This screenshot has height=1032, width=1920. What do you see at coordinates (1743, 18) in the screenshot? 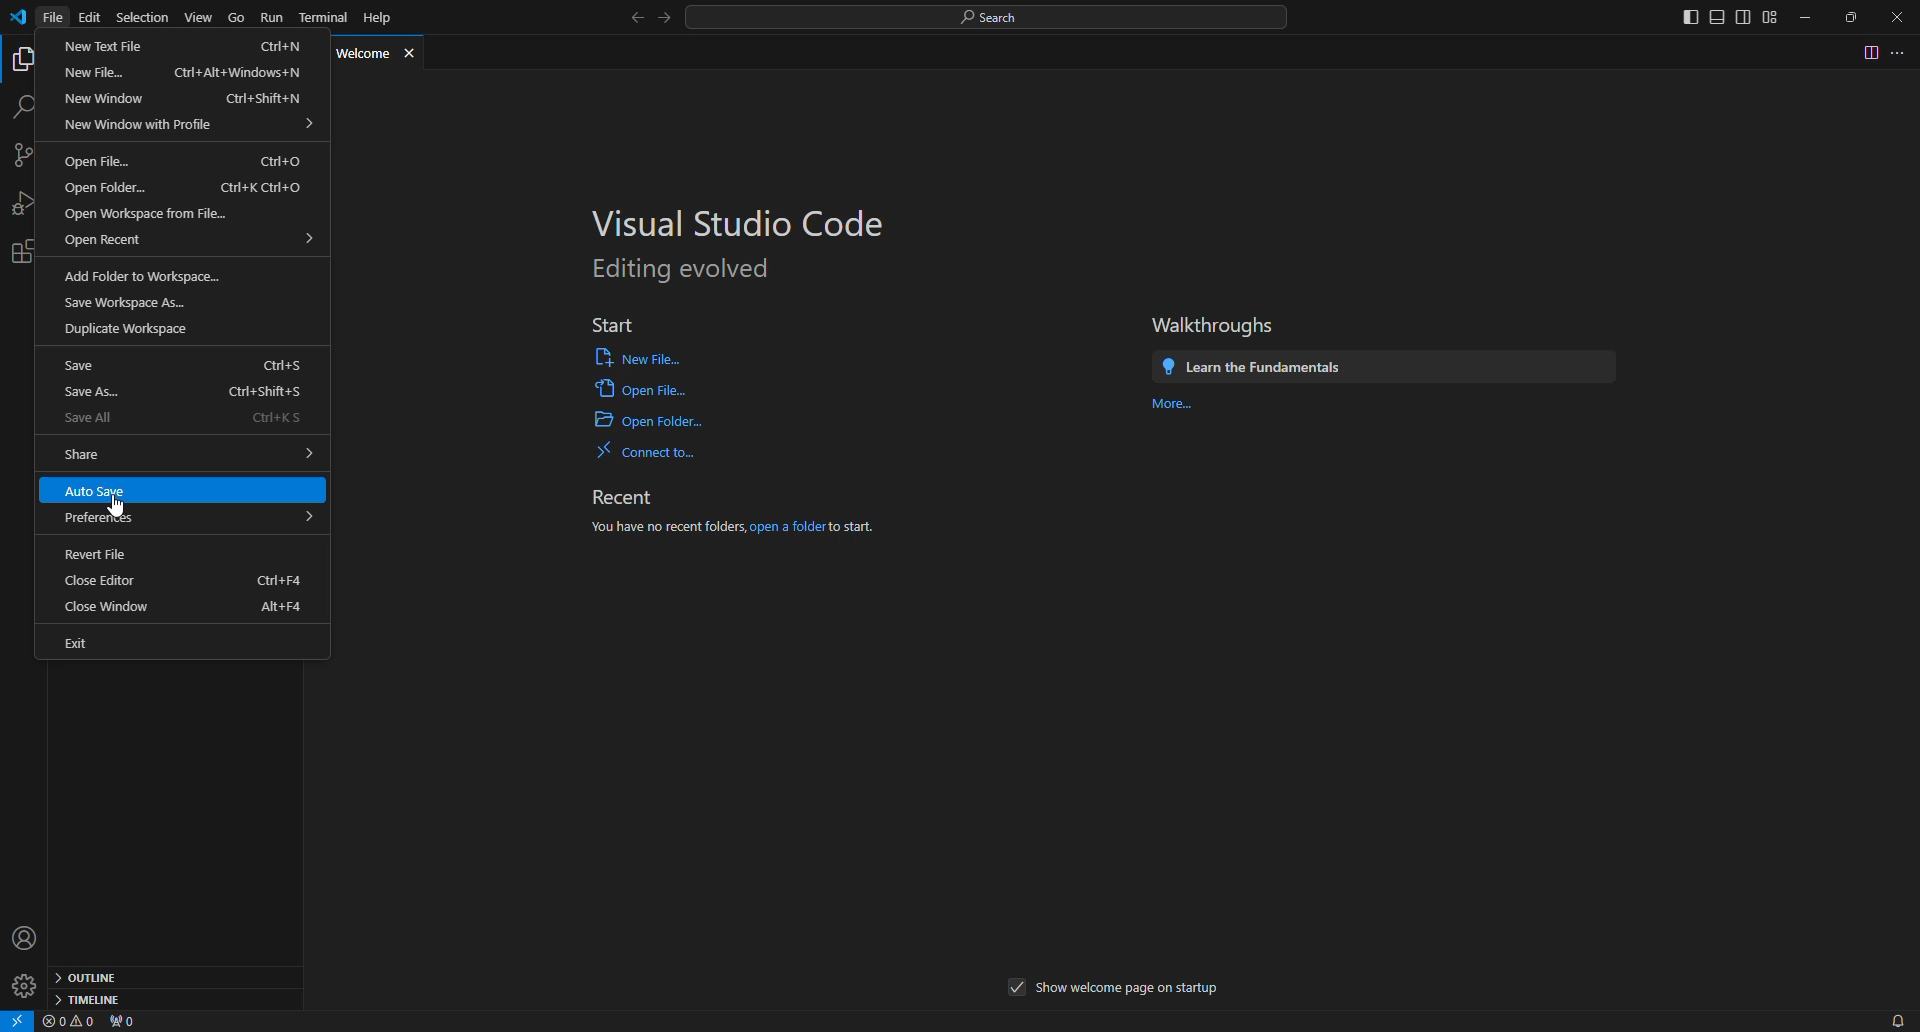
I see `toggle secondary sidebar` at bounding box center [1743, 18].